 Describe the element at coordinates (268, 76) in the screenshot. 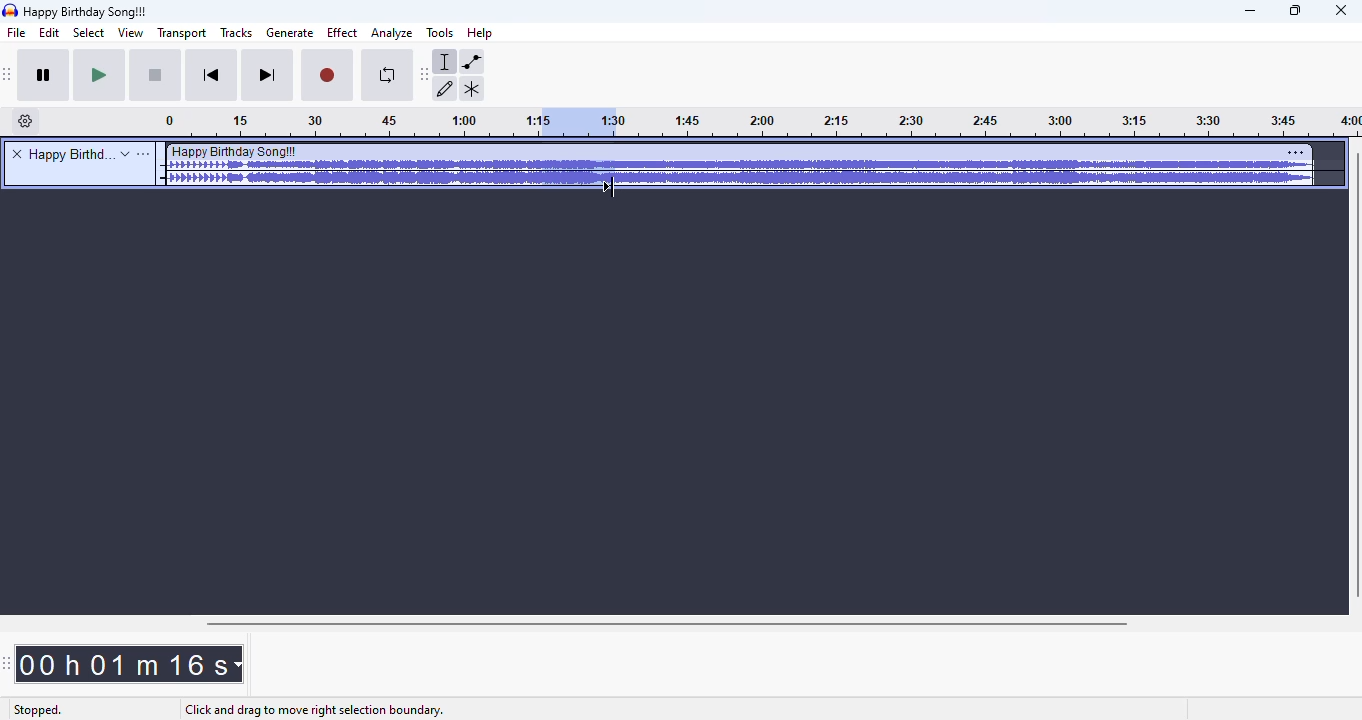

I see `skip to end` at that location.